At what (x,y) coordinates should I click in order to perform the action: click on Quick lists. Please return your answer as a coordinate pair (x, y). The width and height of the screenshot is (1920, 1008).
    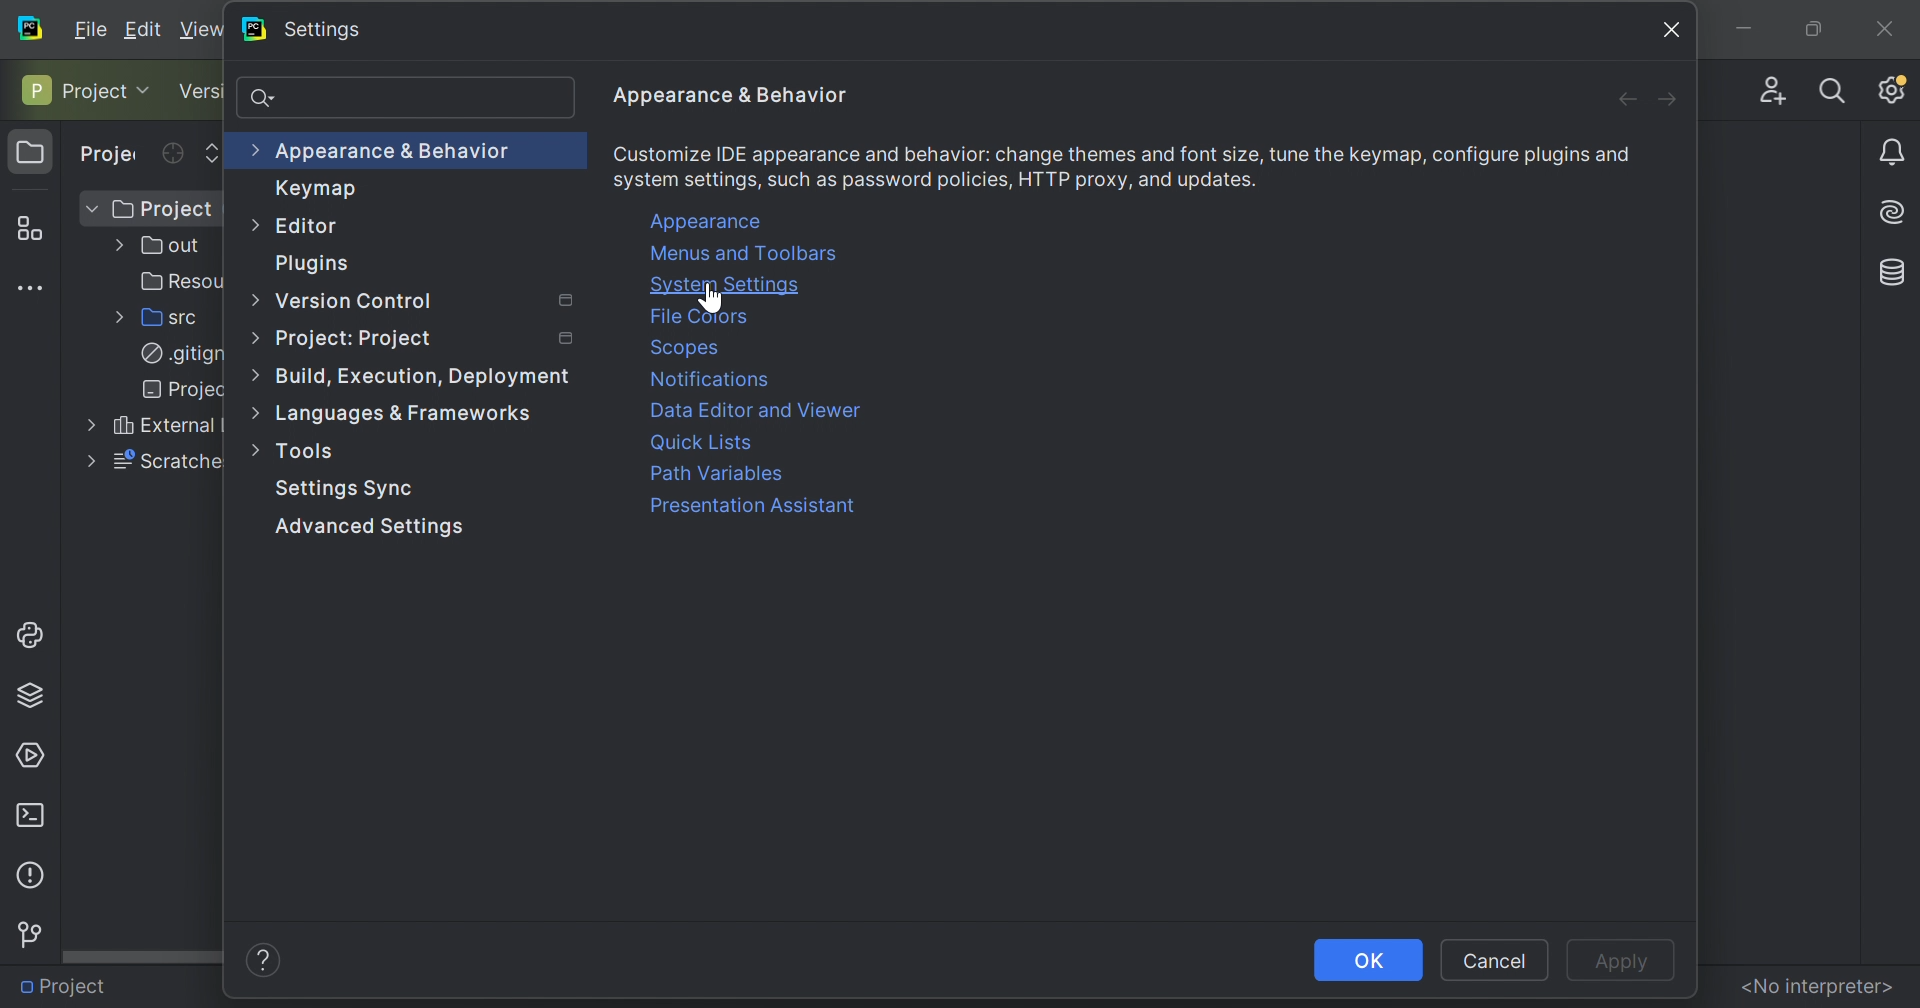
    Looking at the image, I should click on (706, 441).